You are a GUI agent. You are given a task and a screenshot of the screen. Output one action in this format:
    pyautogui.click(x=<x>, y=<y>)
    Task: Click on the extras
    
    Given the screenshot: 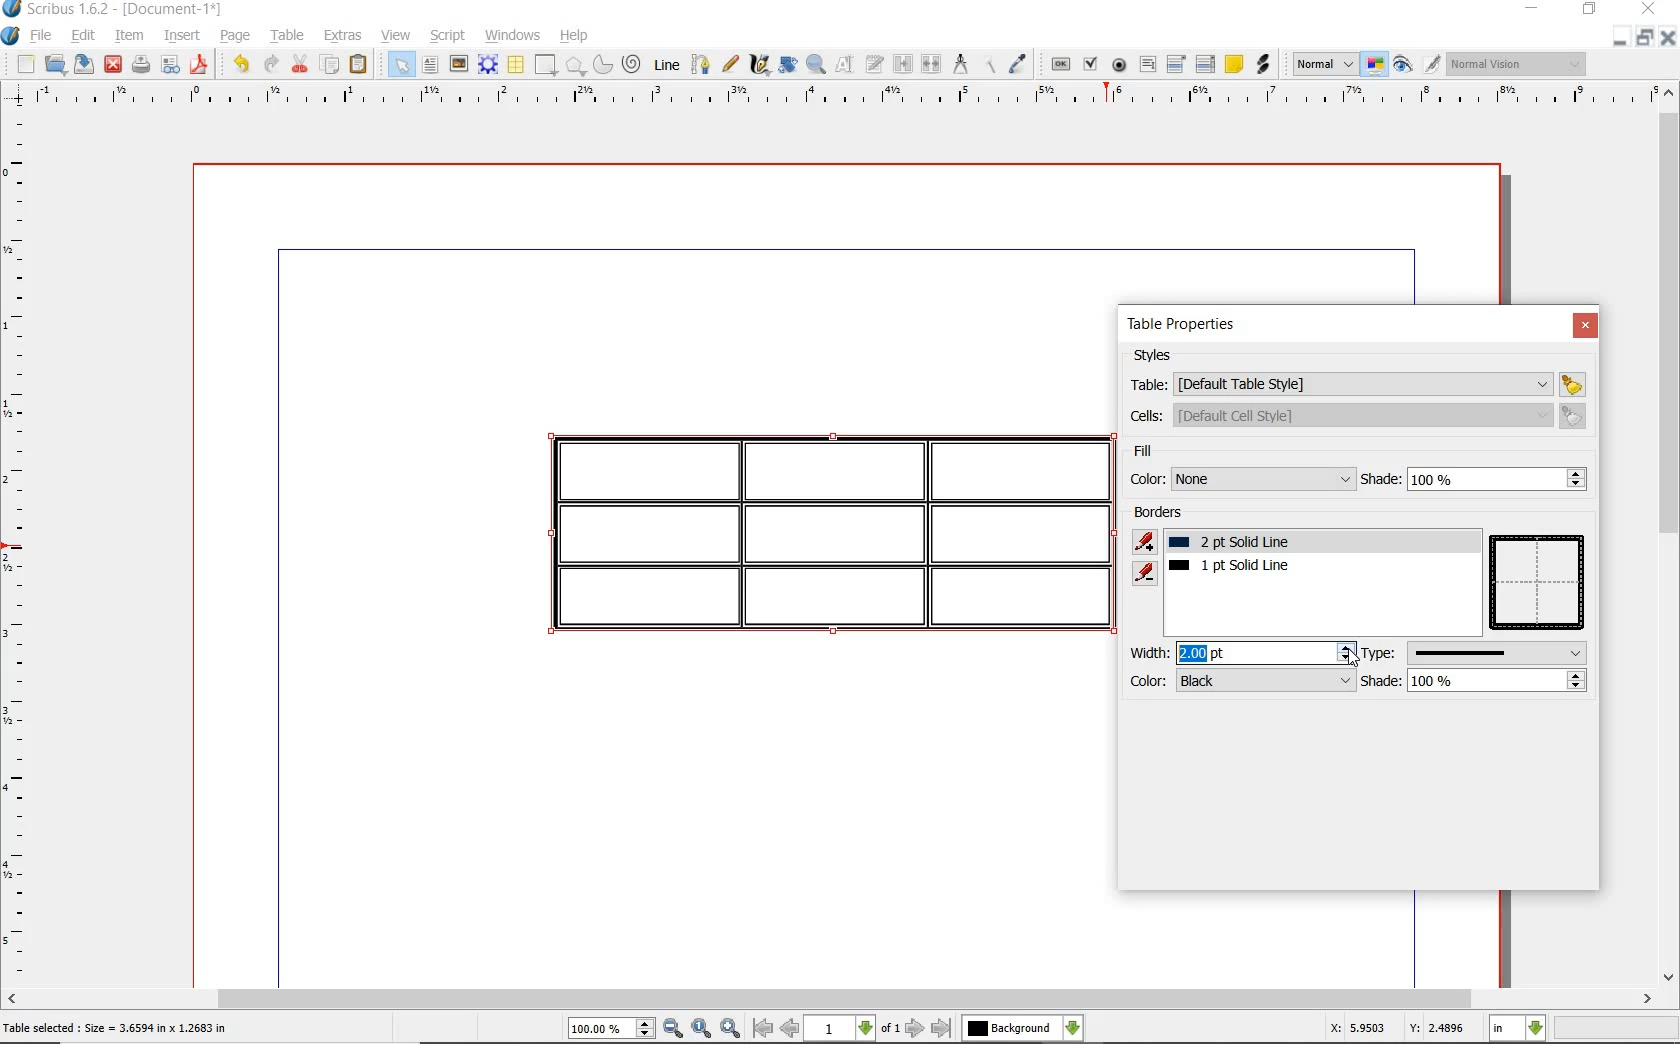 What is the action you would take?
    pyautogui.click(x=344, y=37)
    